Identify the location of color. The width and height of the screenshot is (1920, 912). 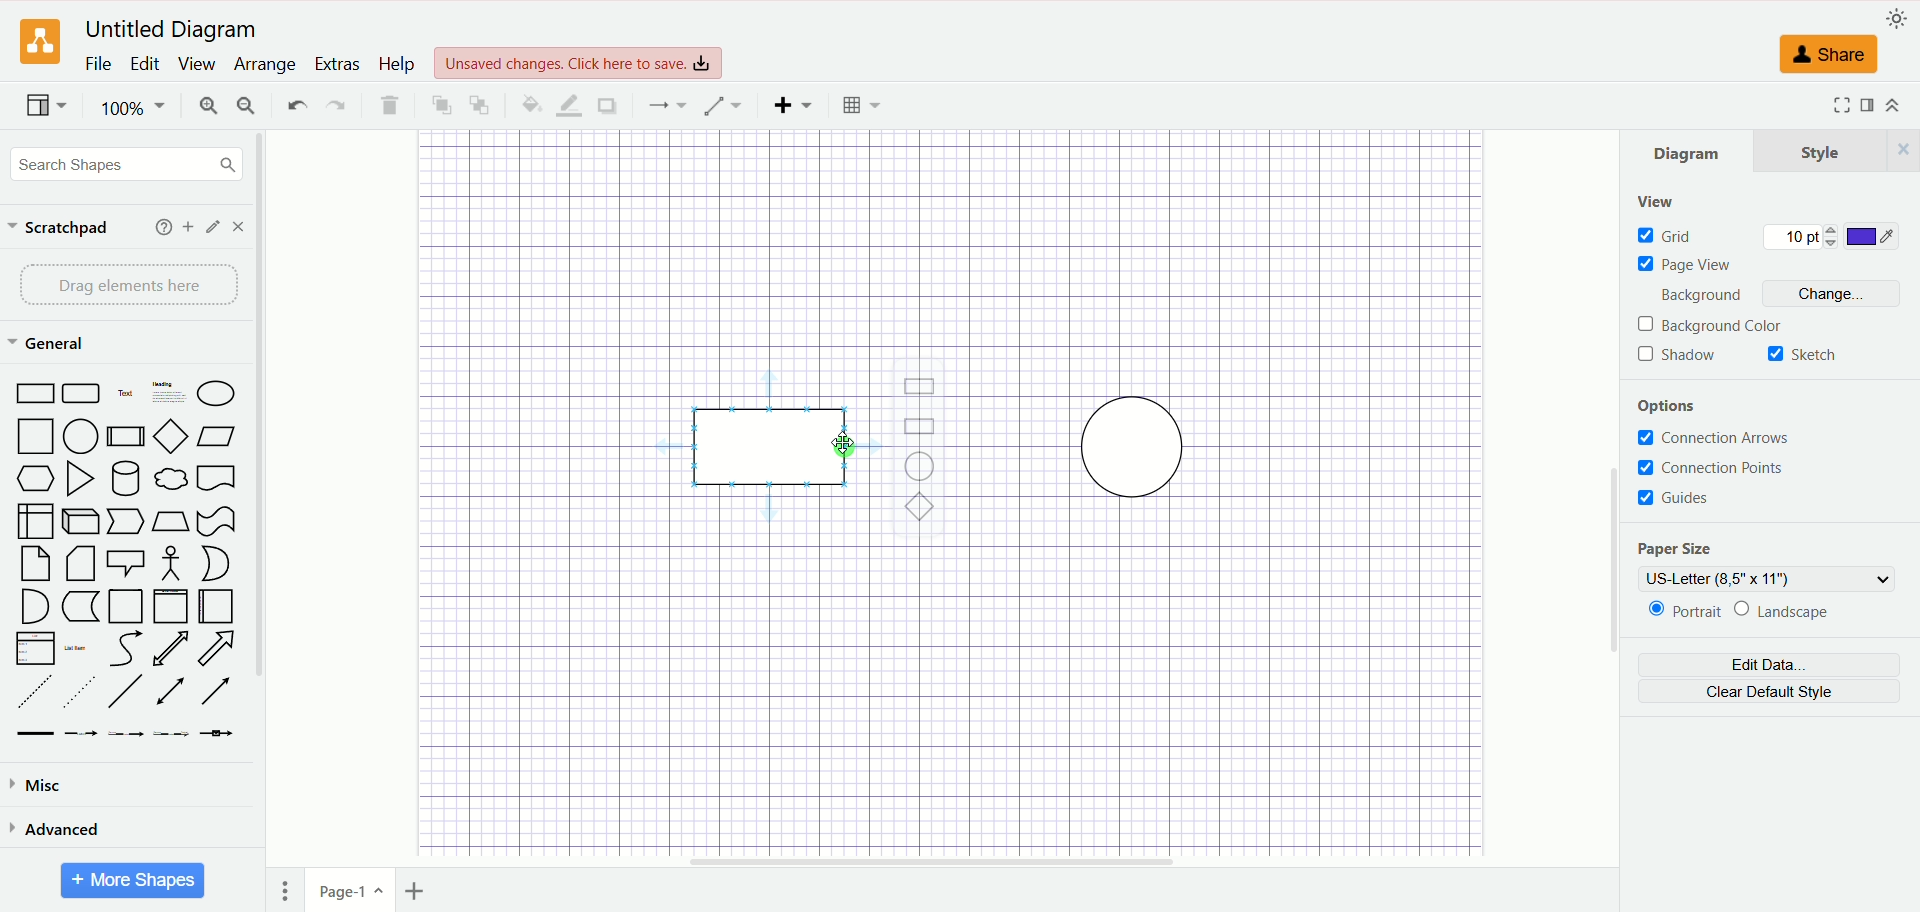
(1870, 234).